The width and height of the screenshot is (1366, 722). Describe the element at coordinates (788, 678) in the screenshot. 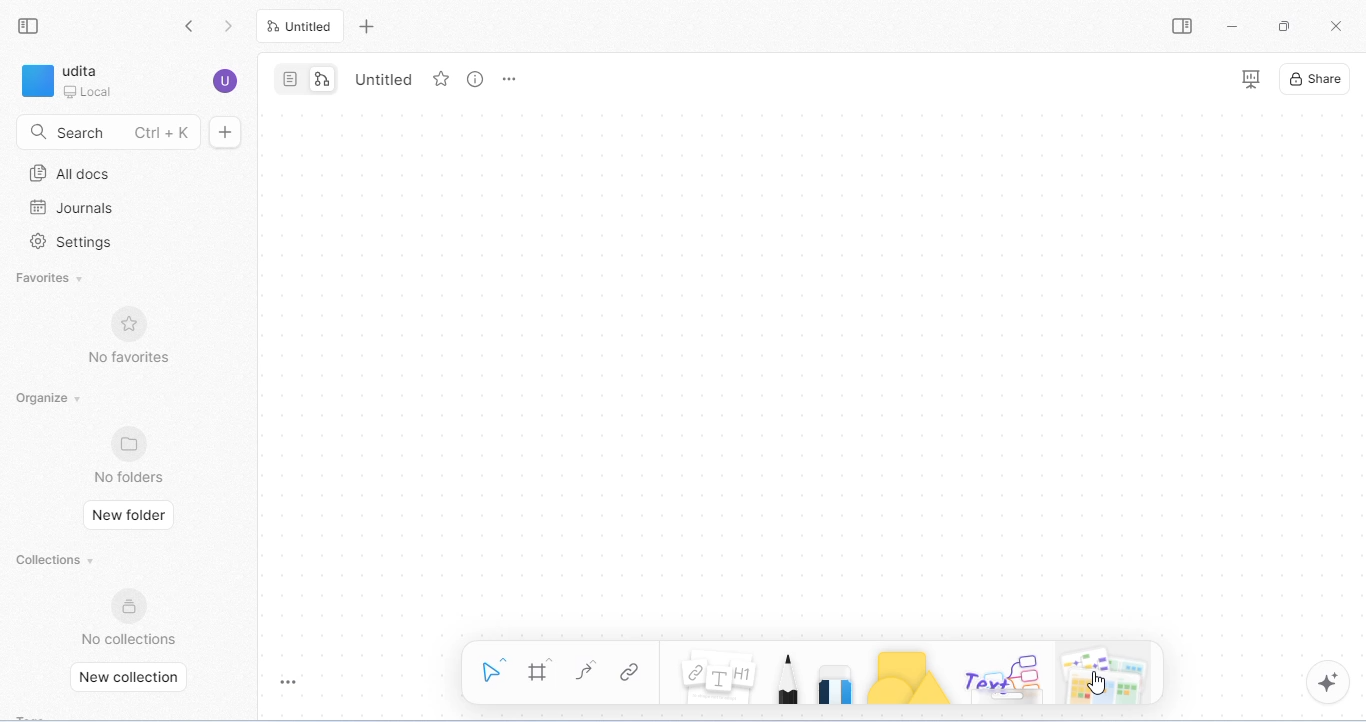

I see `pencil` at that location.